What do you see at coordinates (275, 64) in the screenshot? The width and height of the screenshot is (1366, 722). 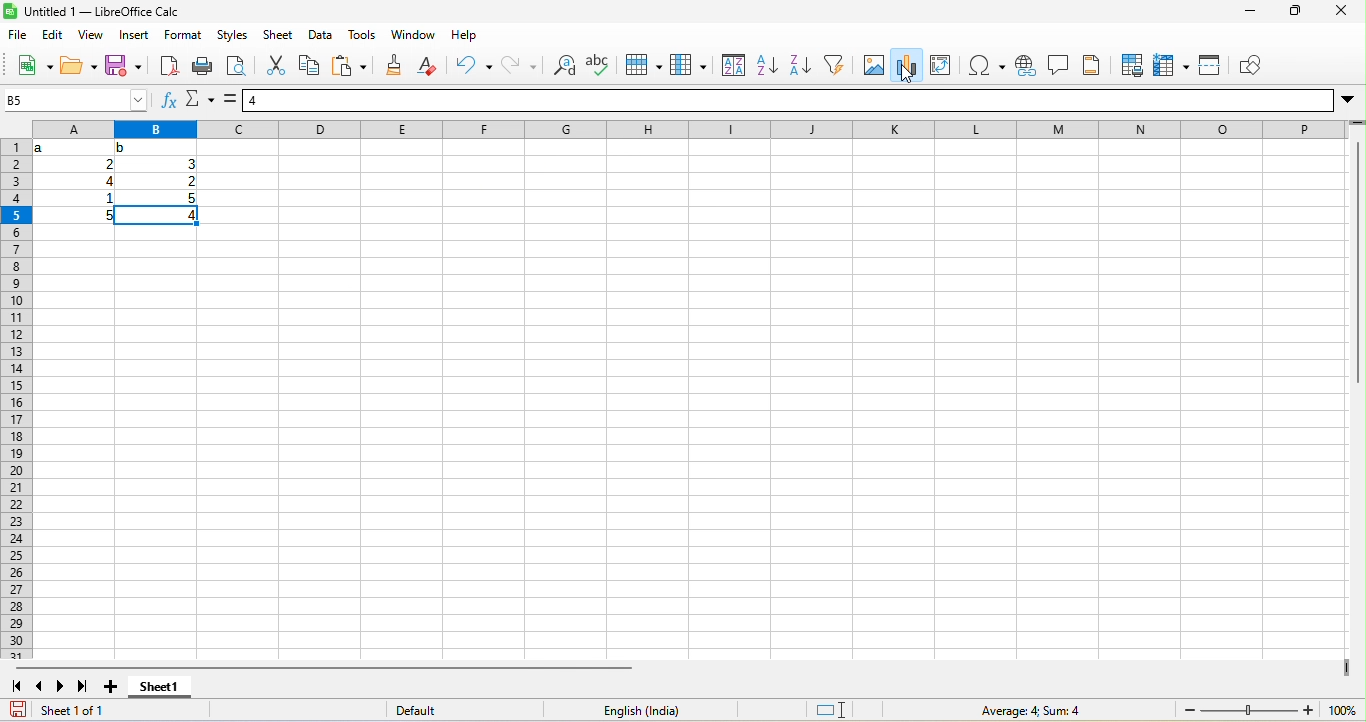 I see `cut` at bounding box center [275, 64].